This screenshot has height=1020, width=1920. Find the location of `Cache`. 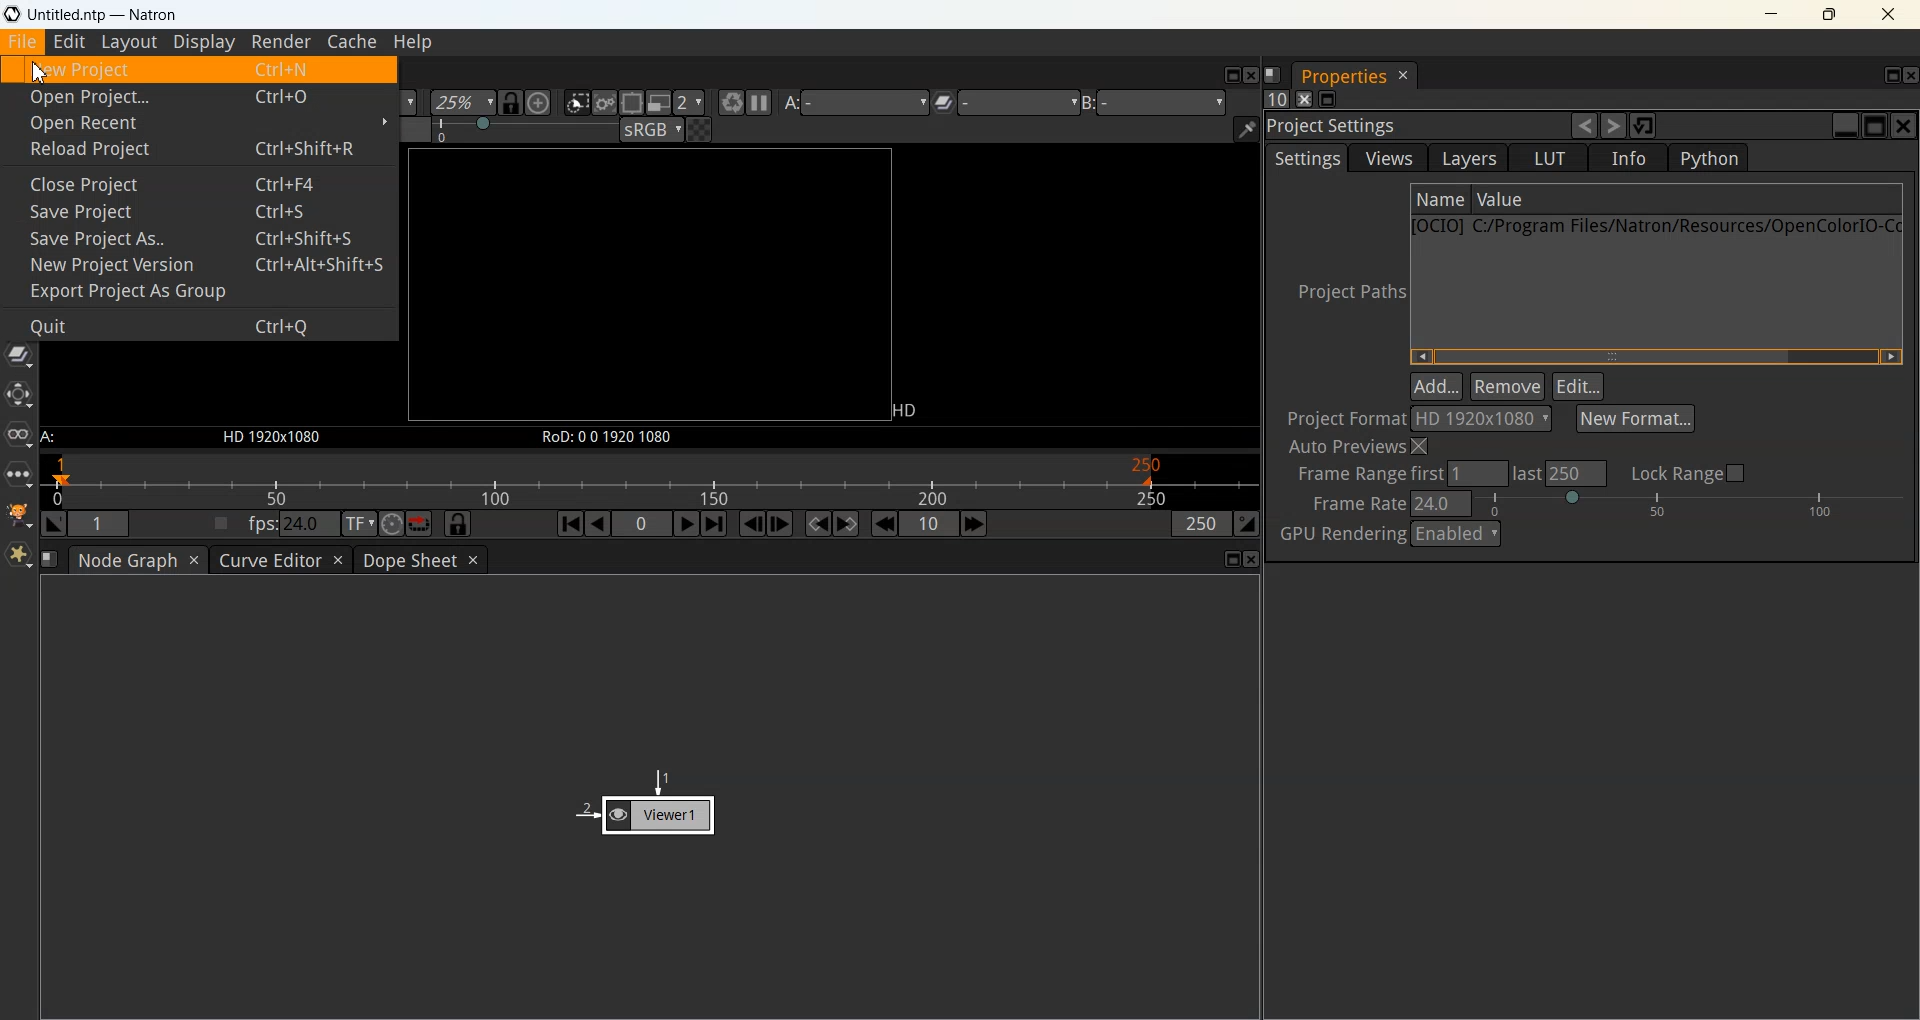

Cache is located at coordinates (353, 43).